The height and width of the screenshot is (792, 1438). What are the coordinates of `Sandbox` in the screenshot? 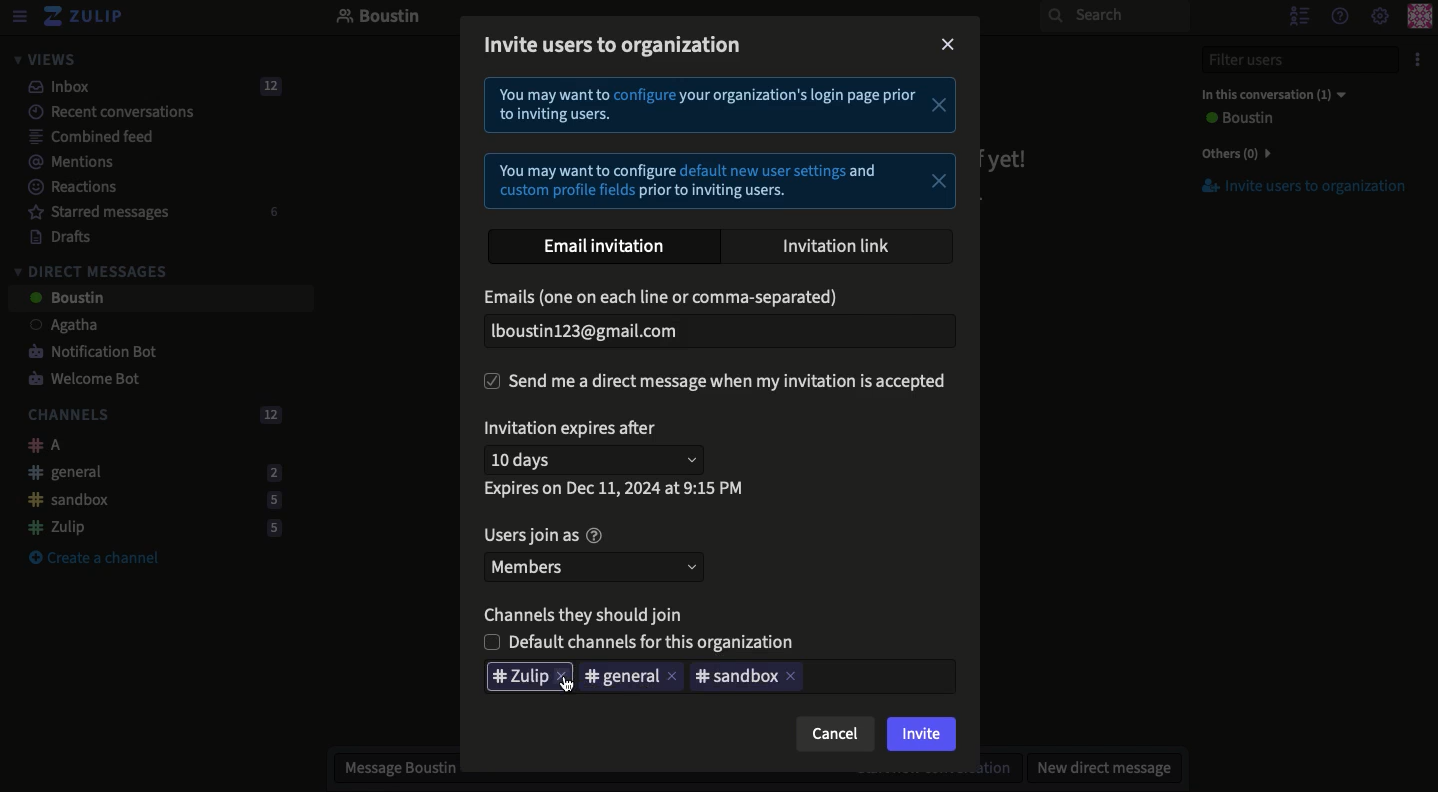 It's located at (734, 677).